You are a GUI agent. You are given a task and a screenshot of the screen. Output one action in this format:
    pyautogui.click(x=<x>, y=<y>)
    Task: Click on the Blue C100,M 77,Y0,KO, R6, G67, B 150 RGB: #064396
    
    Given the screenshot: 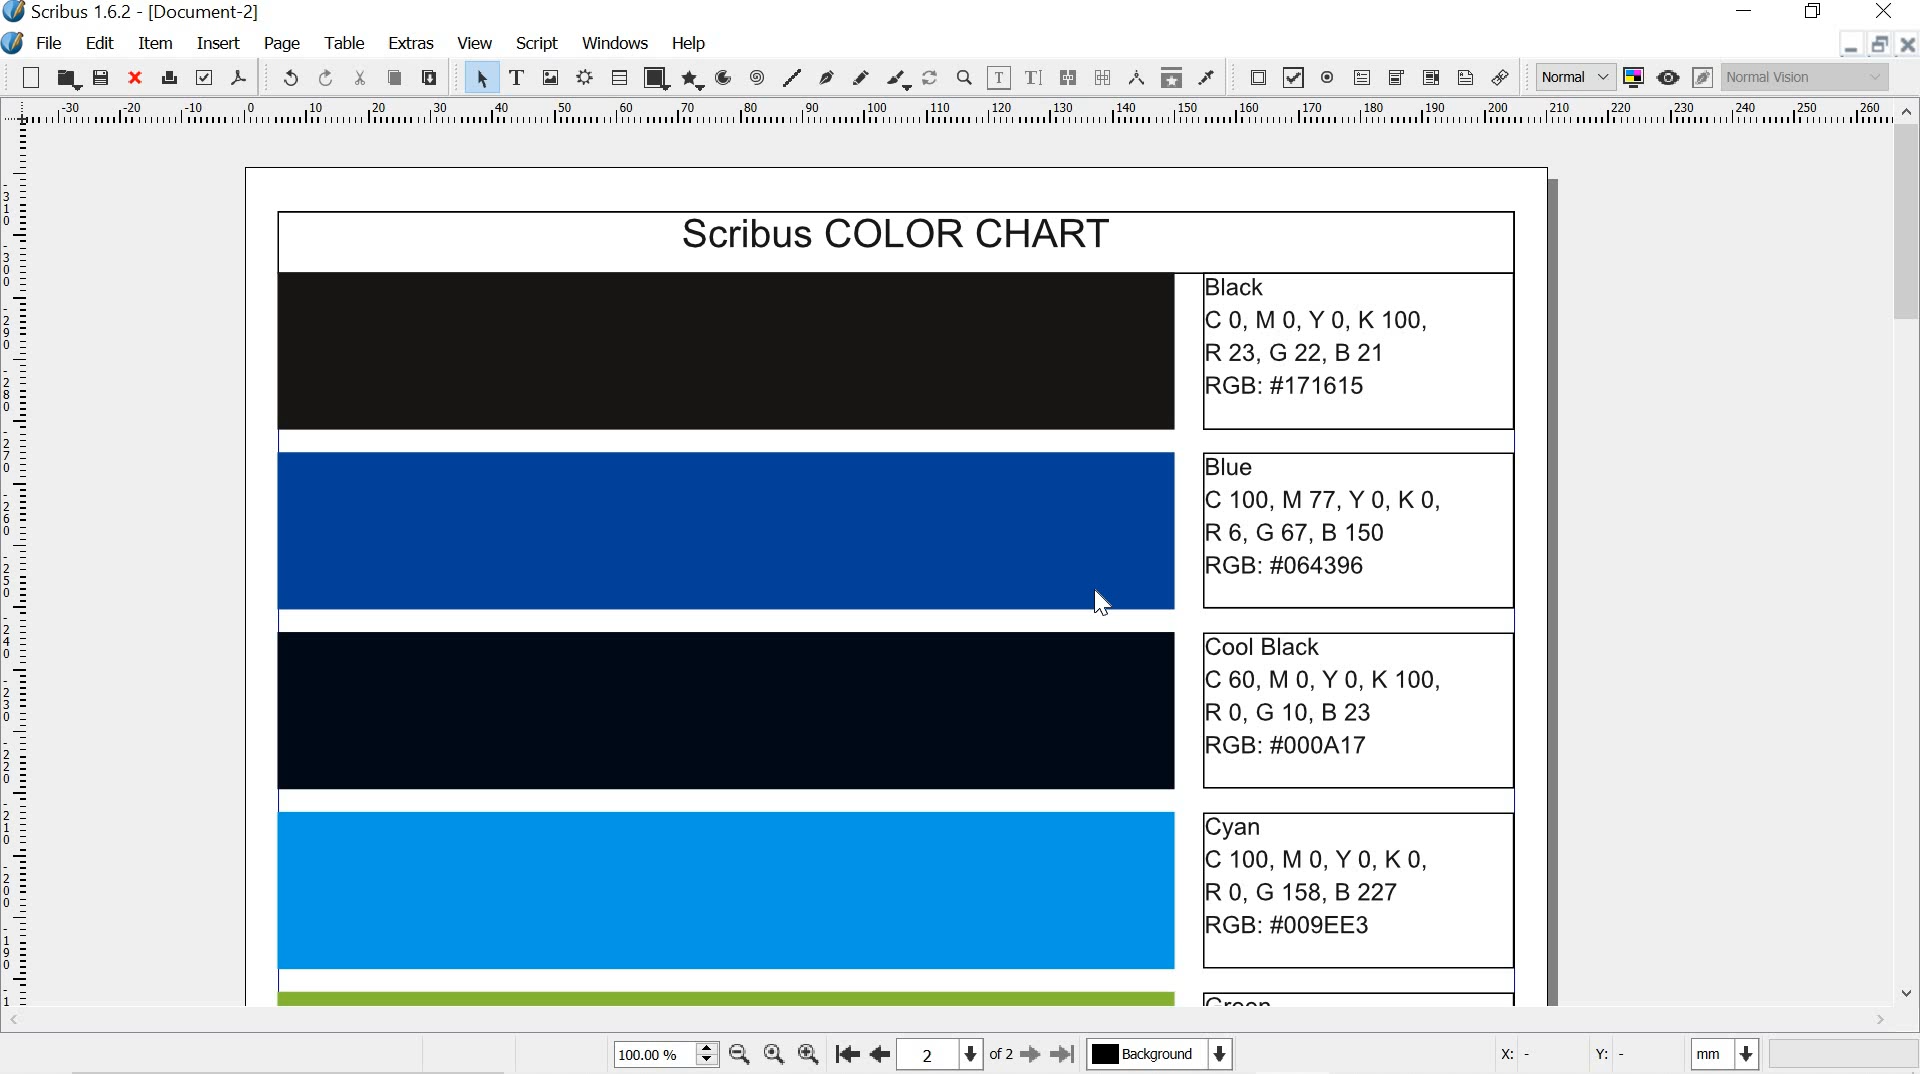 What is the action you would take?
    pyautogui.click(x=1356, y=528)
    